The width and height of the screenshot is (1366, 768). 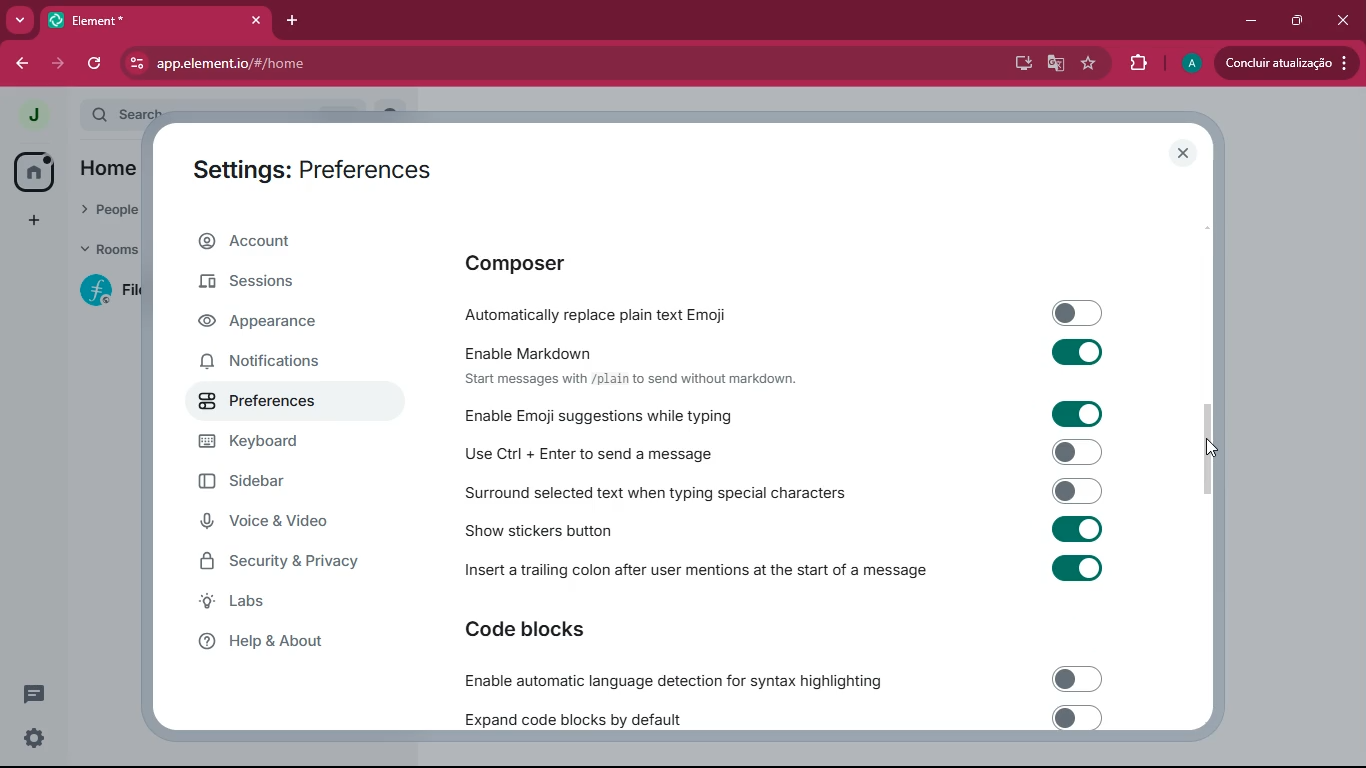 I want to click on forward, so click(x=56, y=64).